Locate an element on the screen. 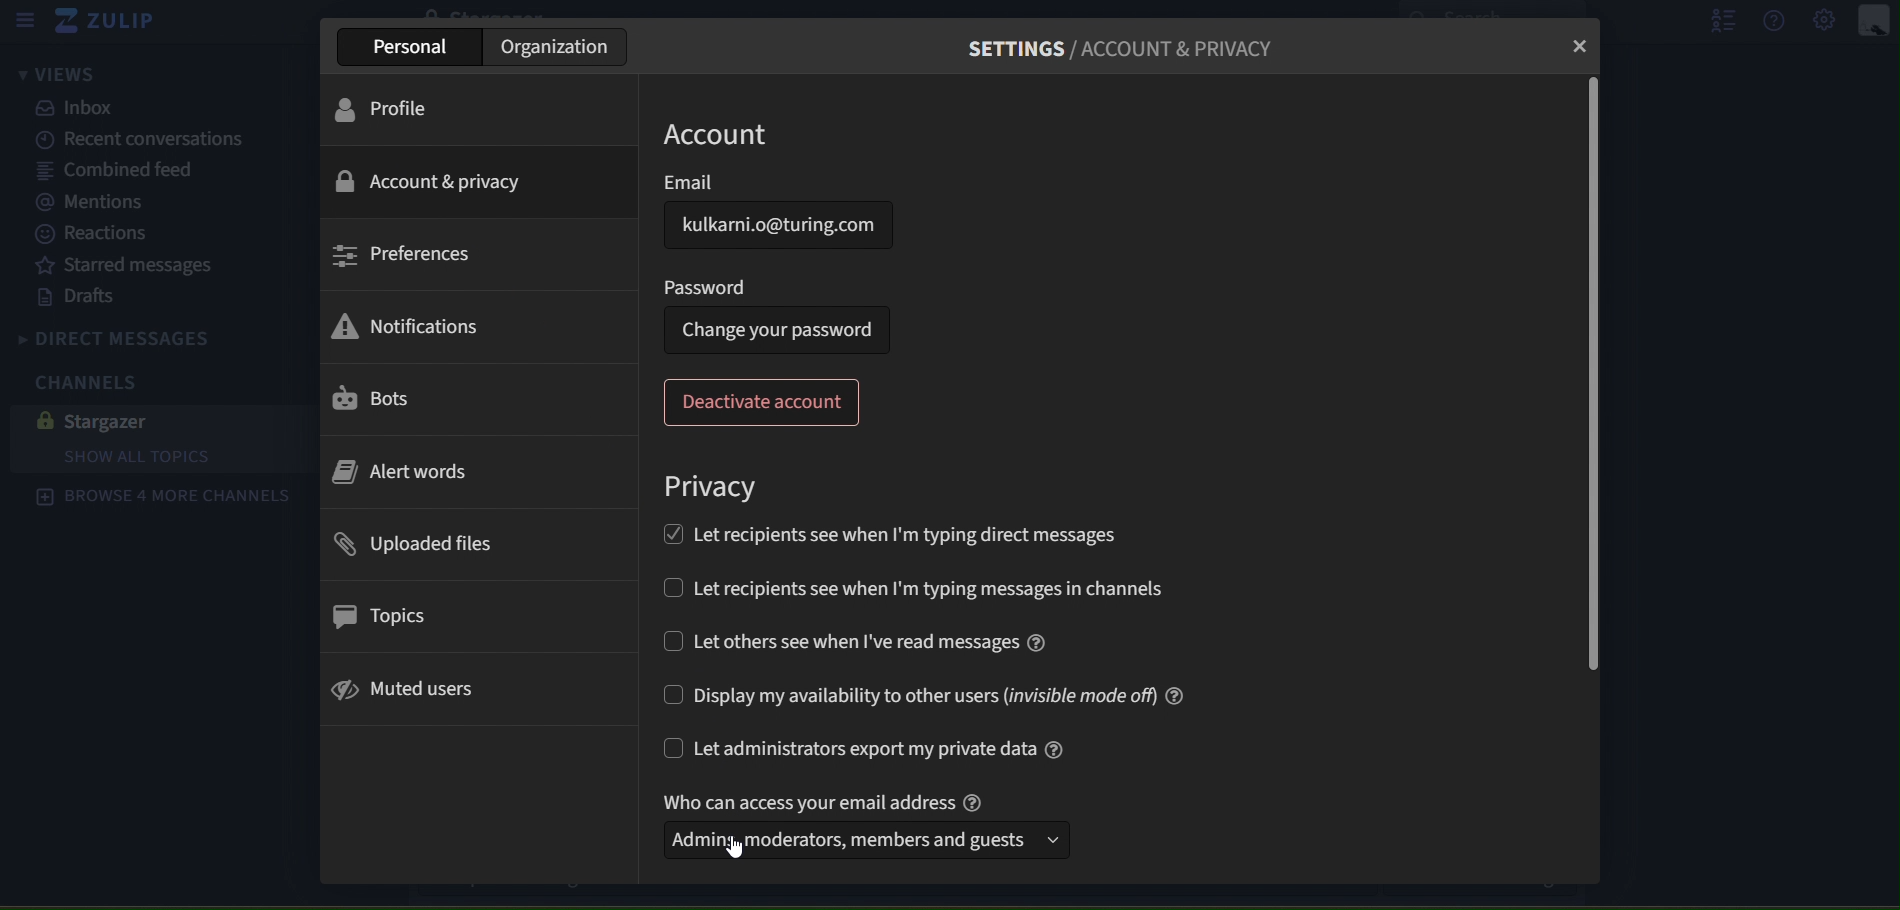  preferences is located at coordinates (404, 255).